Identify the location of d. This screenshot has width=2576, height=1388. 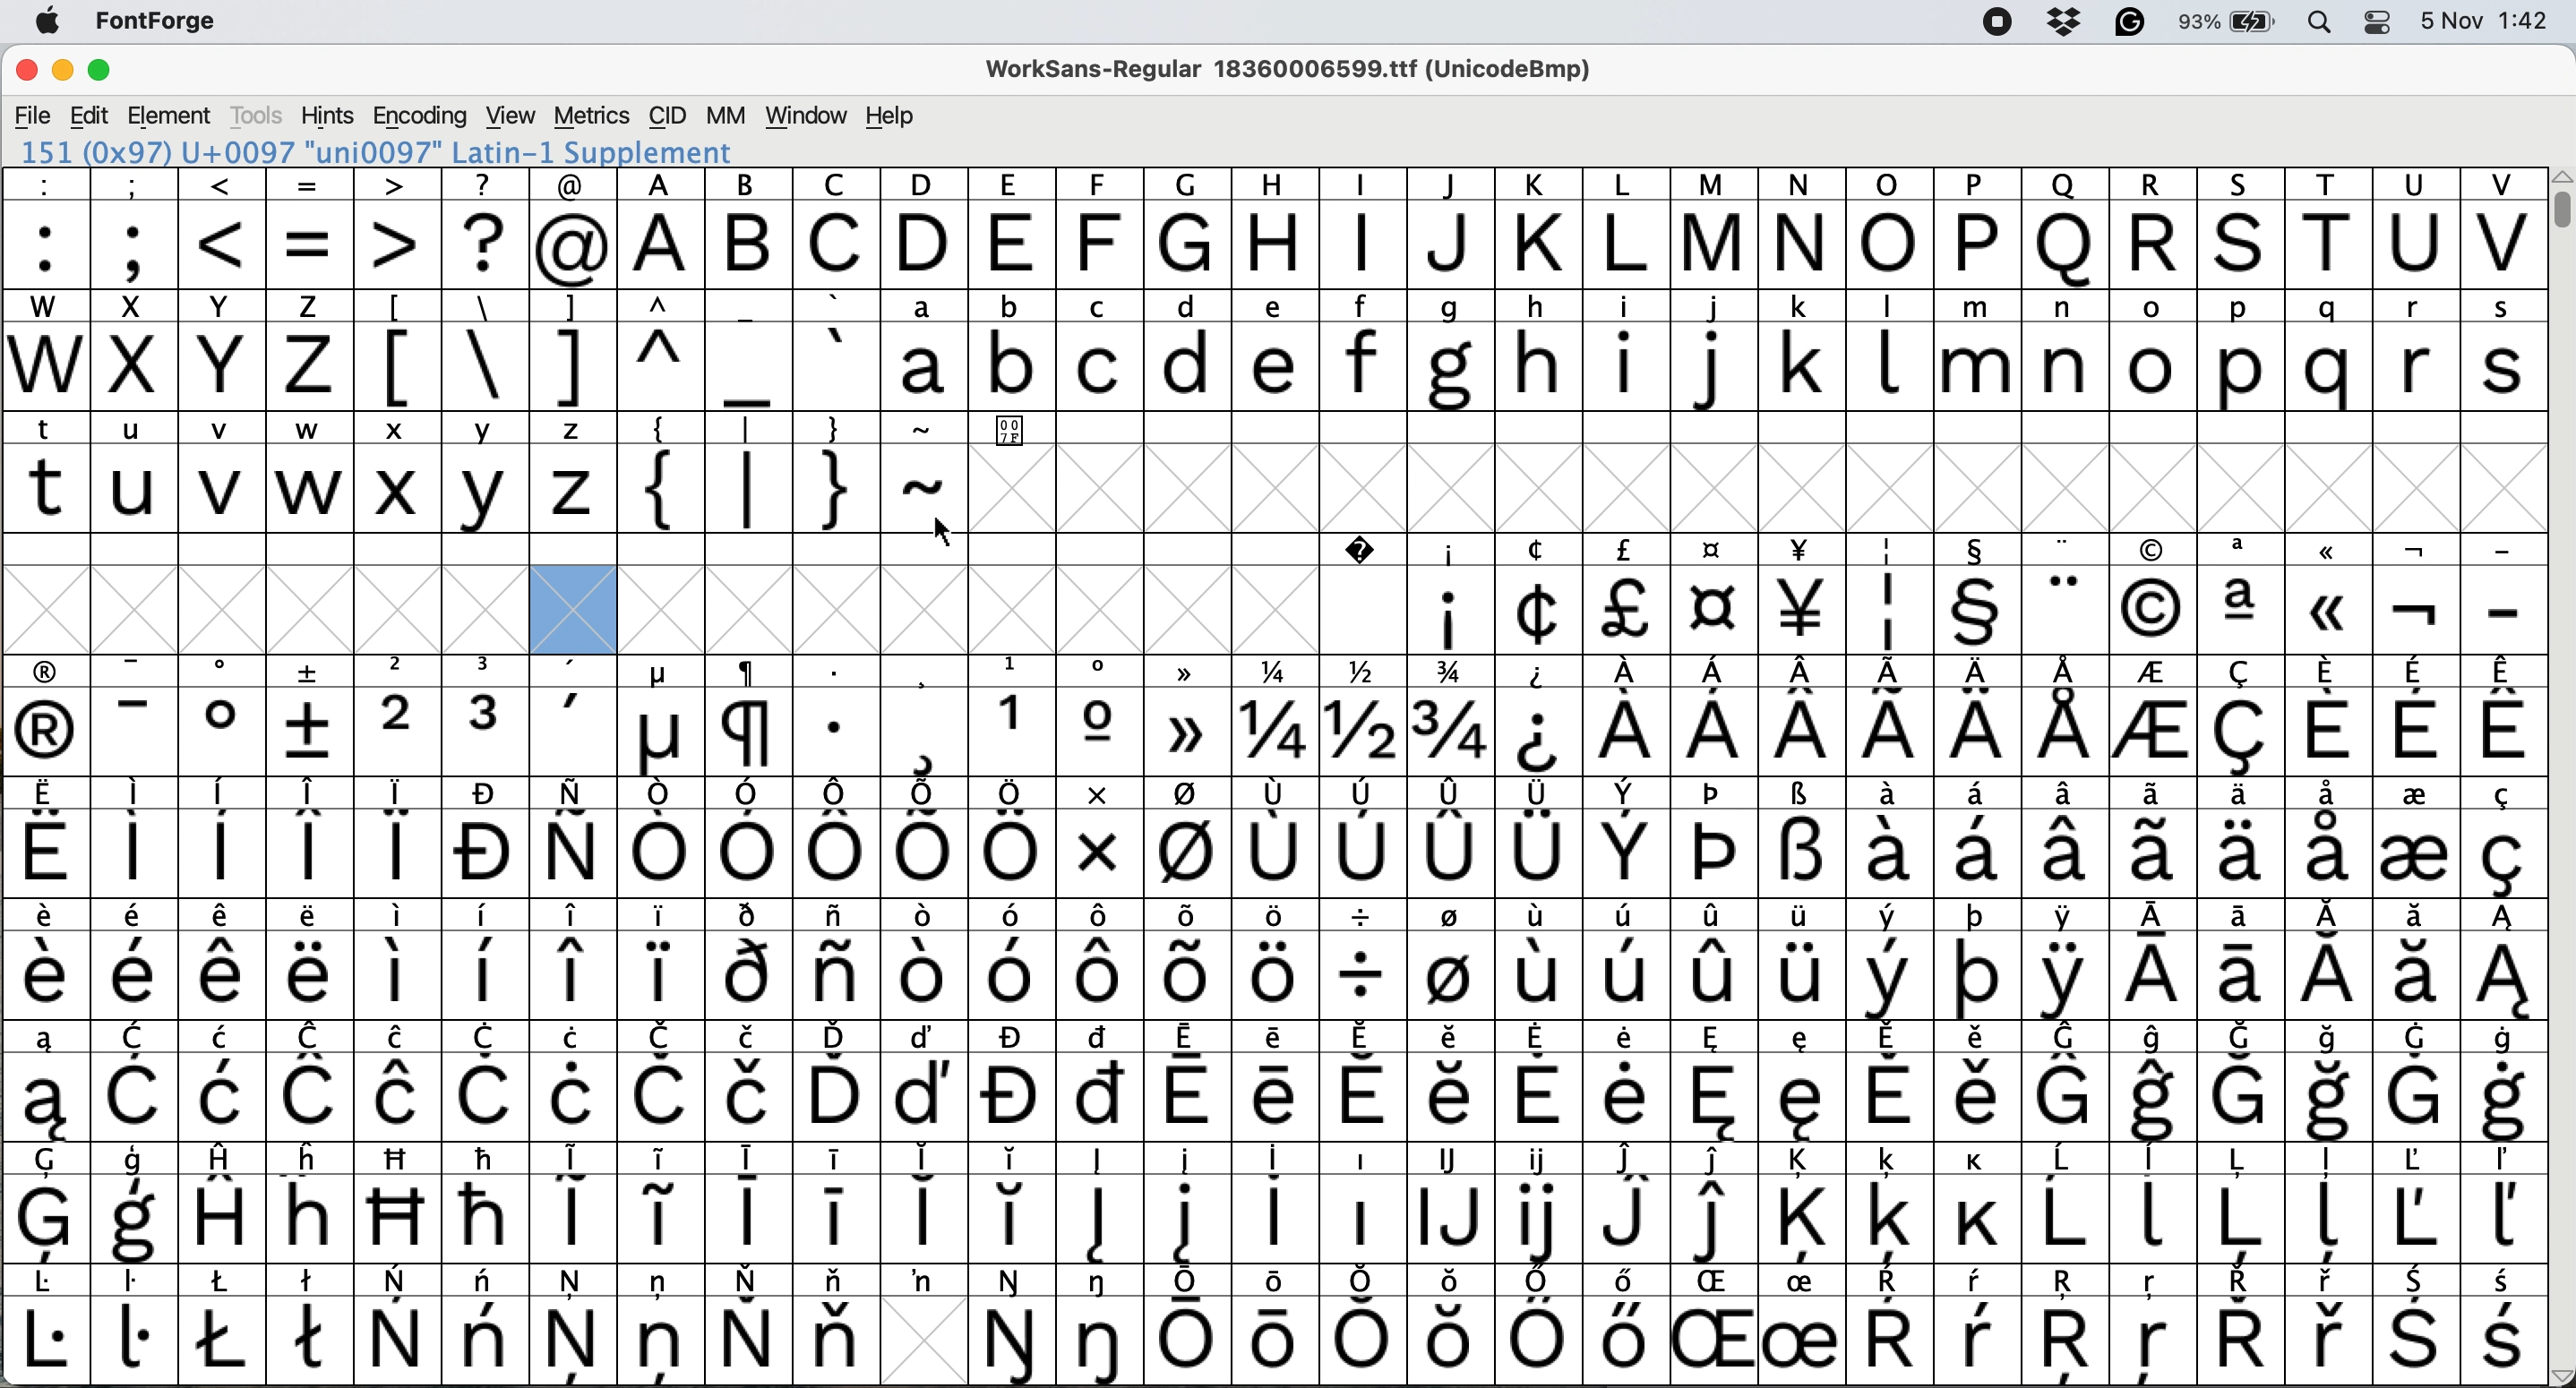
(1191, 351).